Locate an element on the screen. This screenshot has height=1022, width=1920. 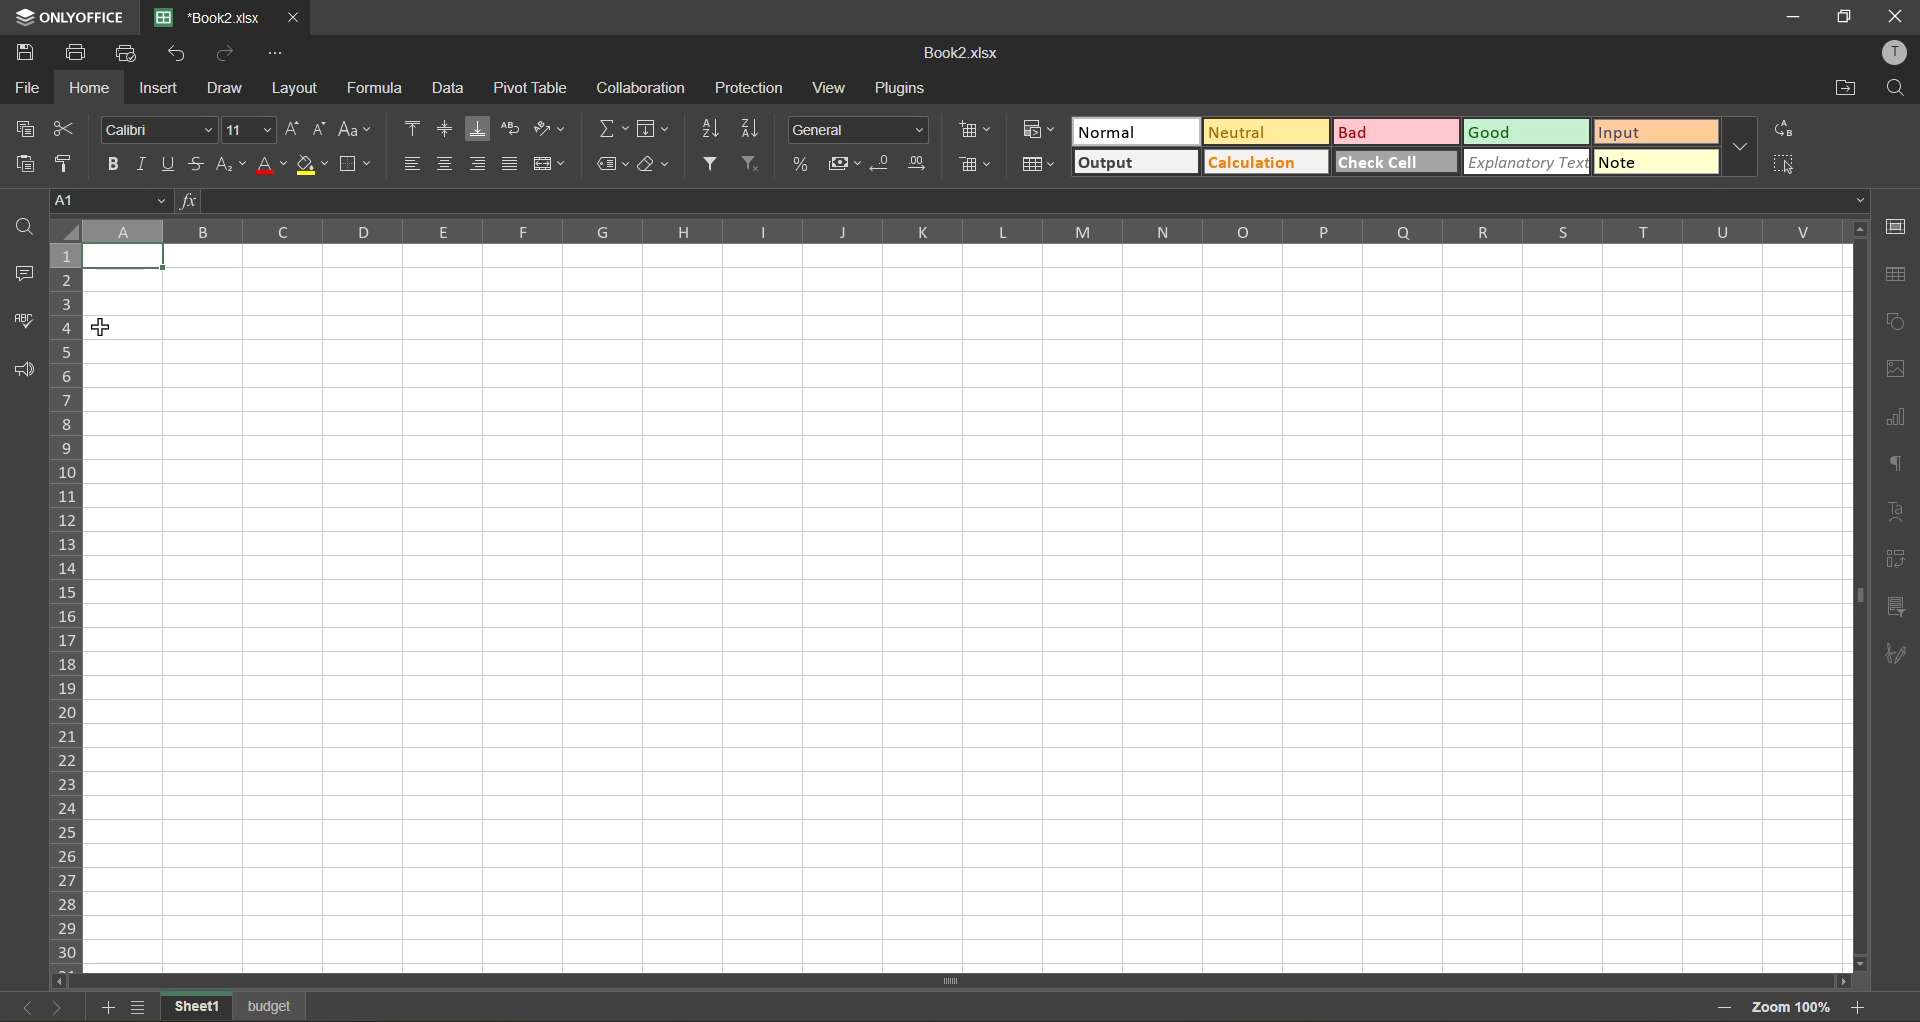
paragraph is located at coordinates (1900, 465).